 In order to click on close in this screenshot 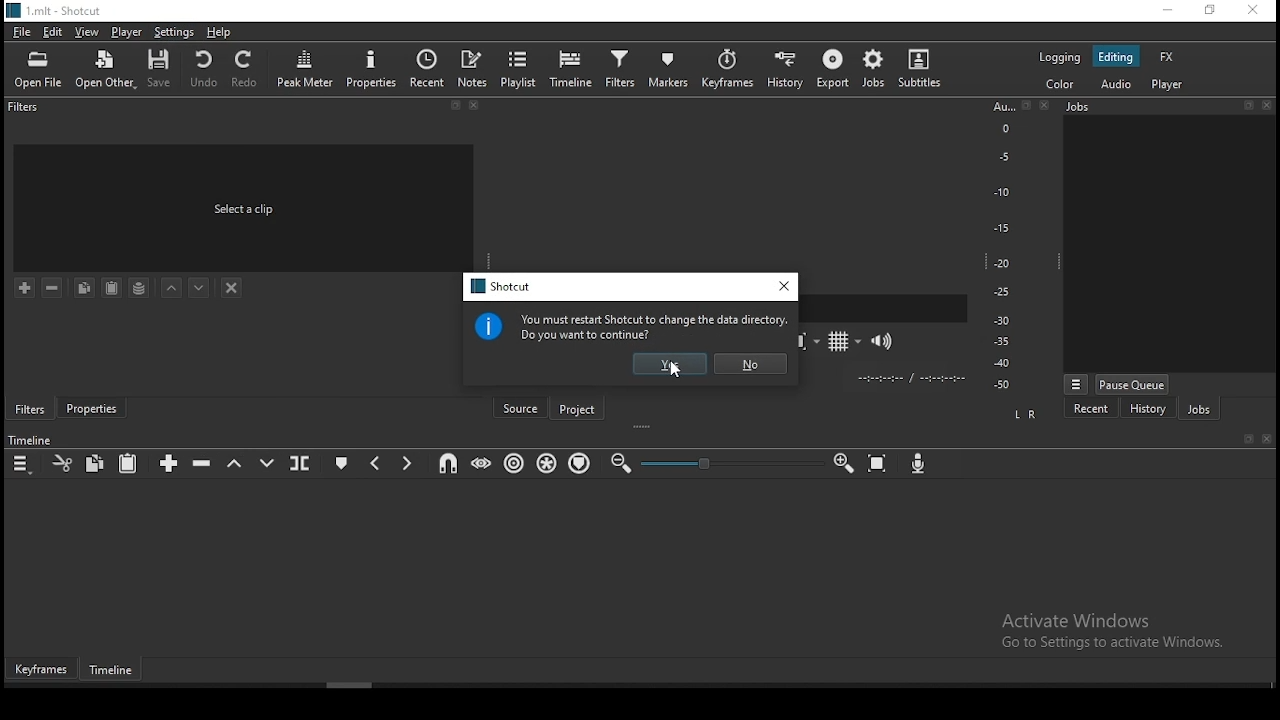, I will do `click(478, 108)`.